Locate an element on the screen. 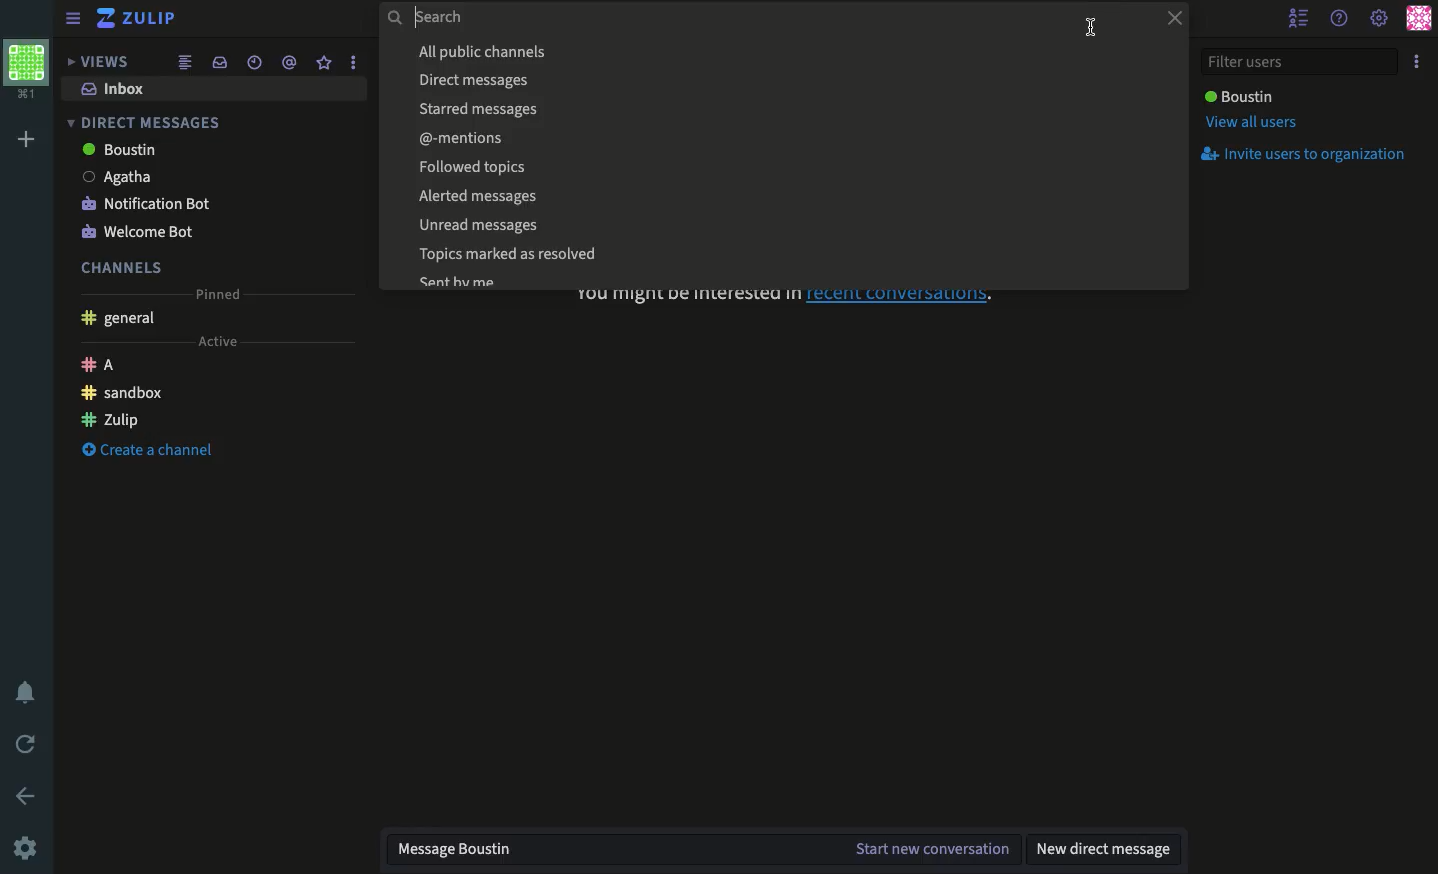 The image size is (1438, 874). Direct messages is located at coordinates (146, 124).